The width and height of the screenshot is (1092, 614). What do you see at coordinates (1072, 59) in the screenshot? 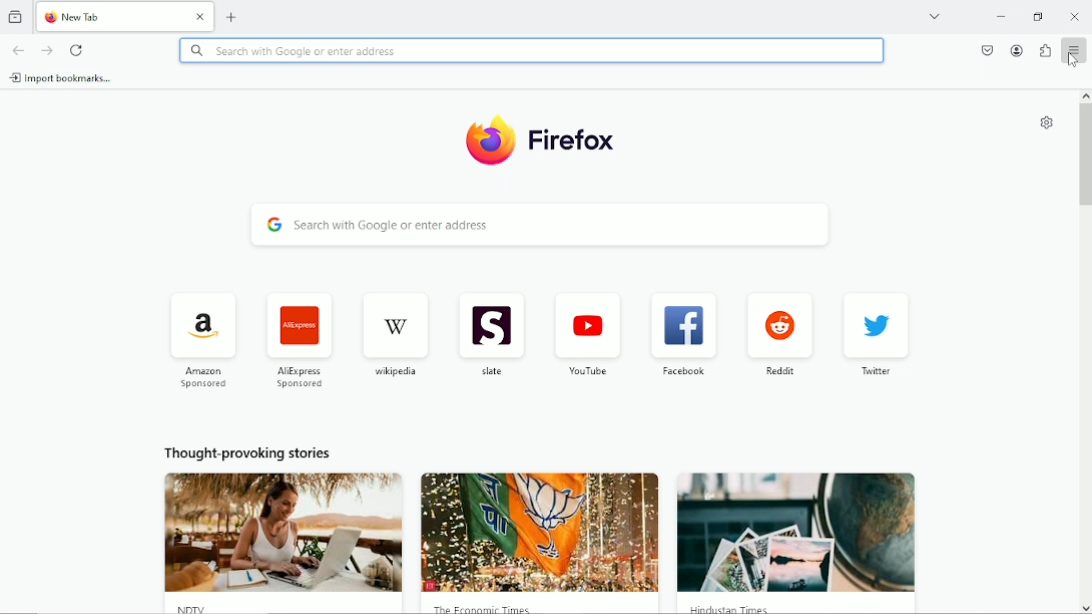
I see `cursor` at bounding box center [1072, 59].